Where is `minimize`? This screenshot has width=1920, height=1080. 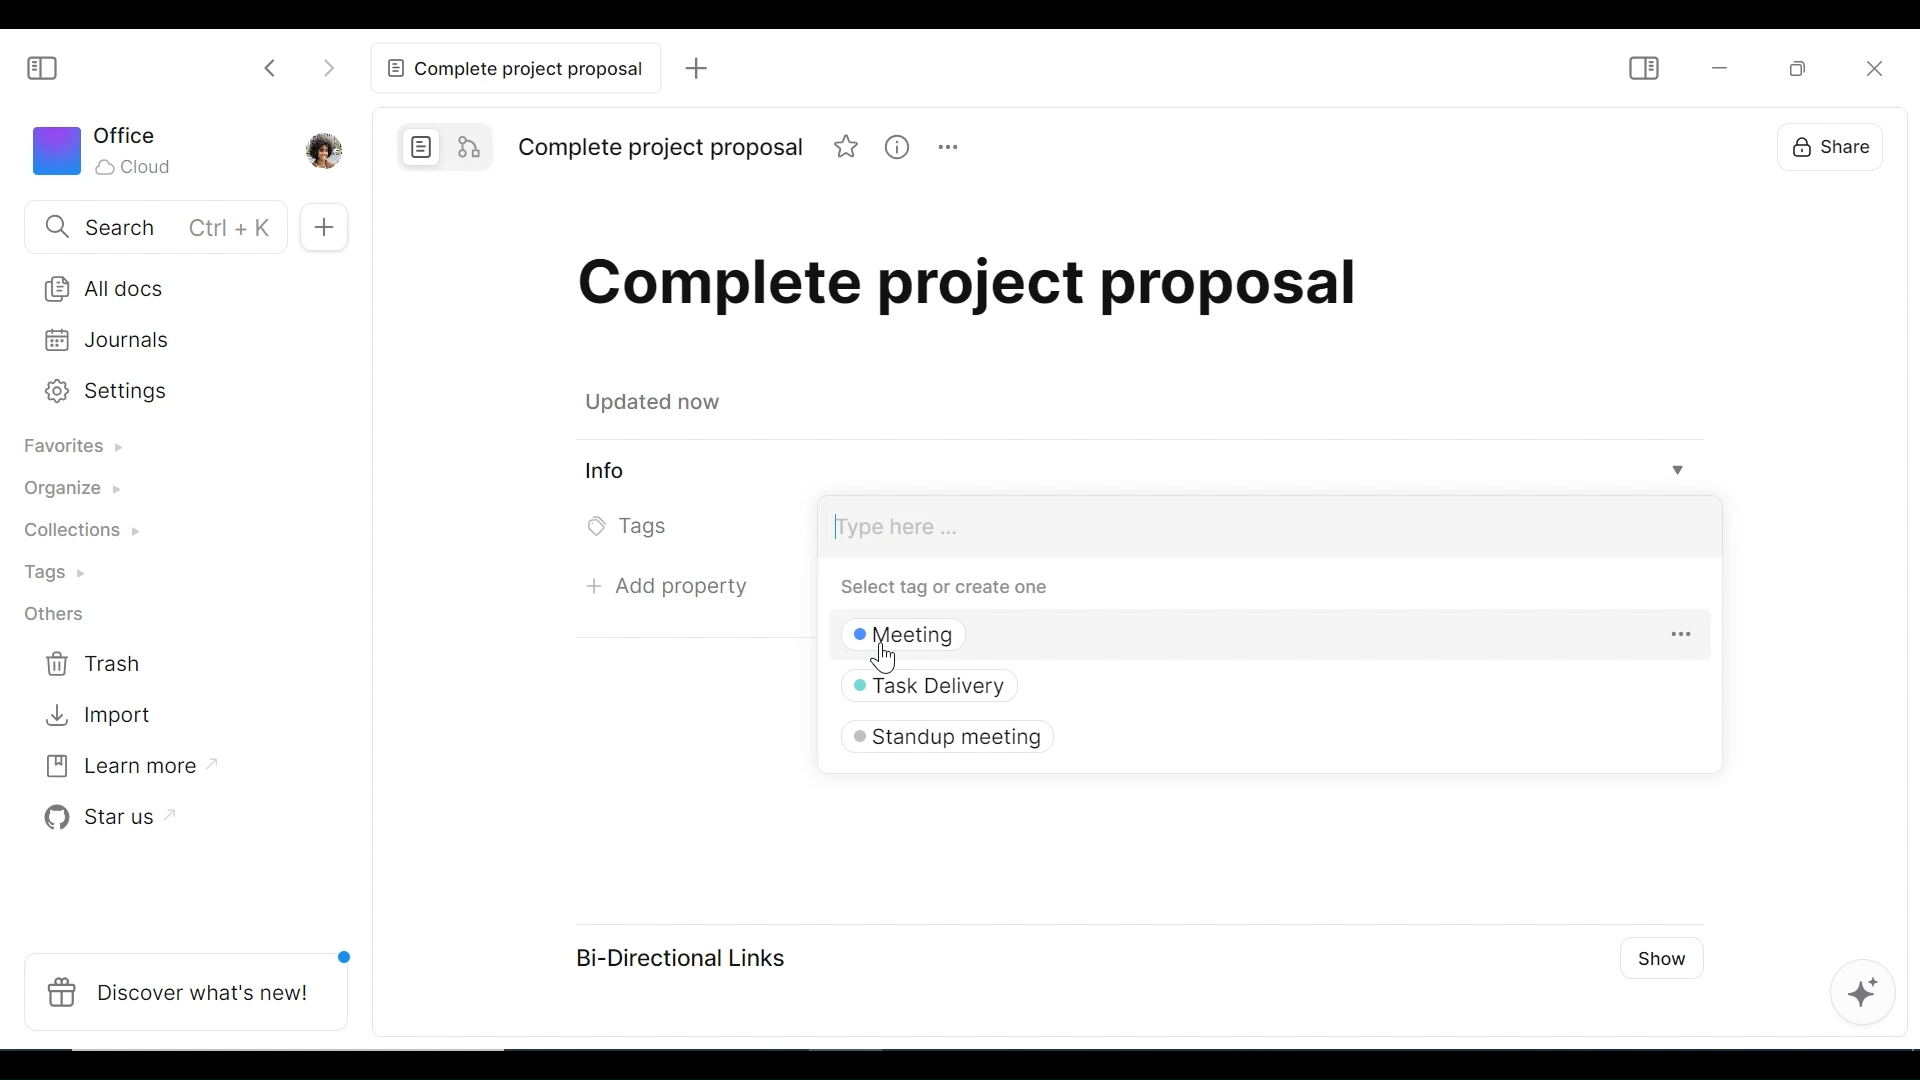
minimize is located at coordinates (1719, 66).